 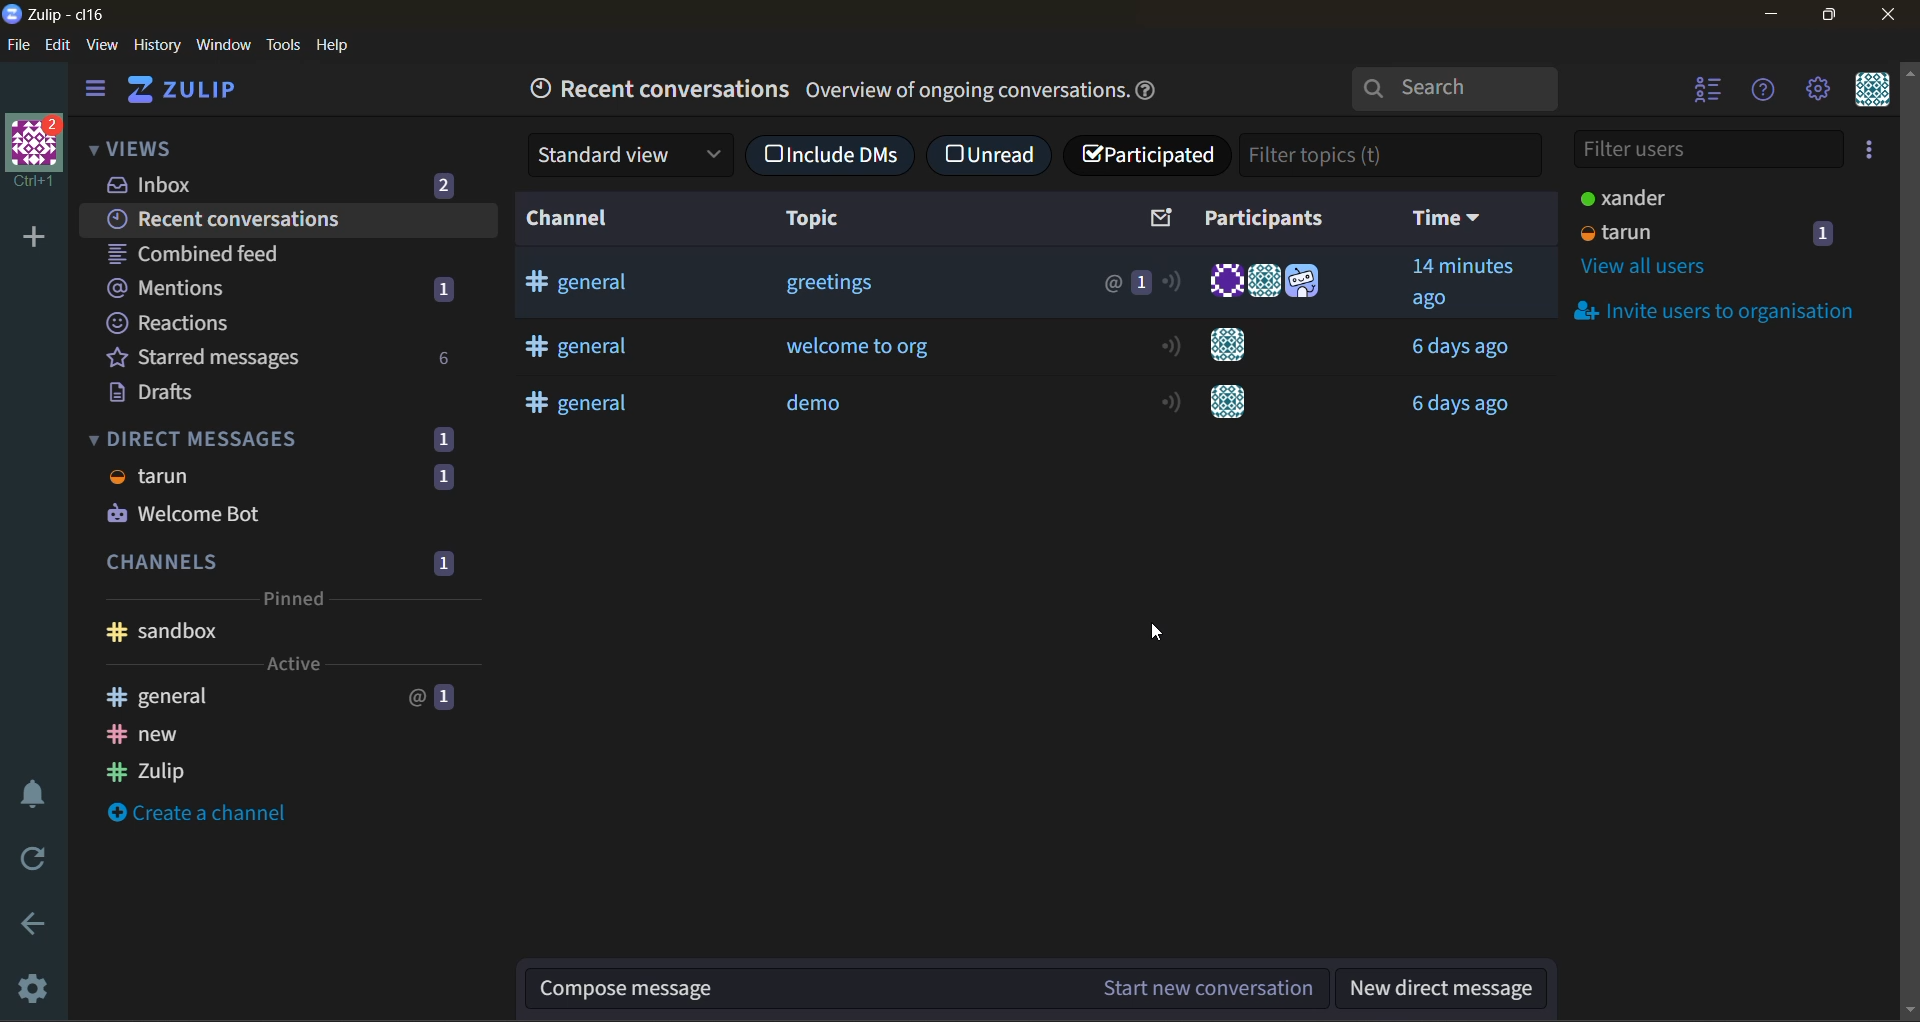 What do you see at coordinates (203, 814) in the screenshot?
I see `create a channel` at bounding box center [203, 814].